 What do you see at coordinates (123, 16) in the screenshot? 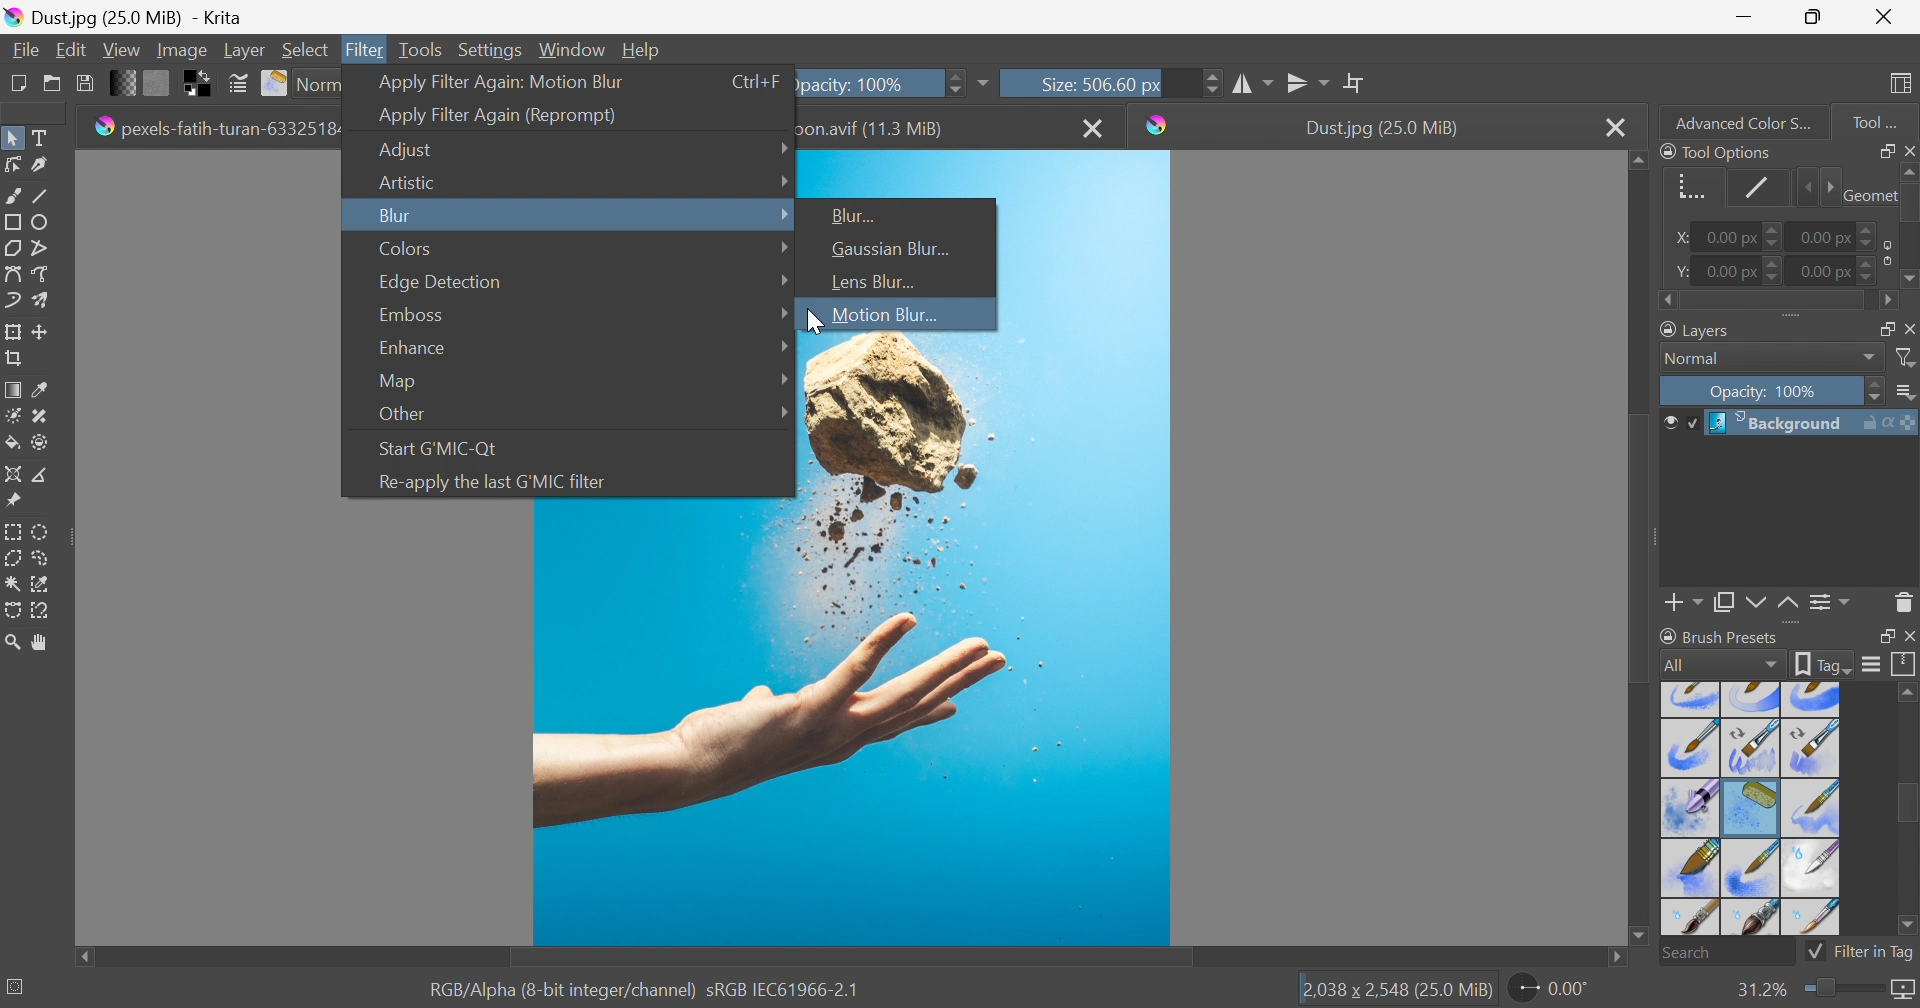
I see `Dust.jpg (25.0 MB)` at bounding box center [123, 16].